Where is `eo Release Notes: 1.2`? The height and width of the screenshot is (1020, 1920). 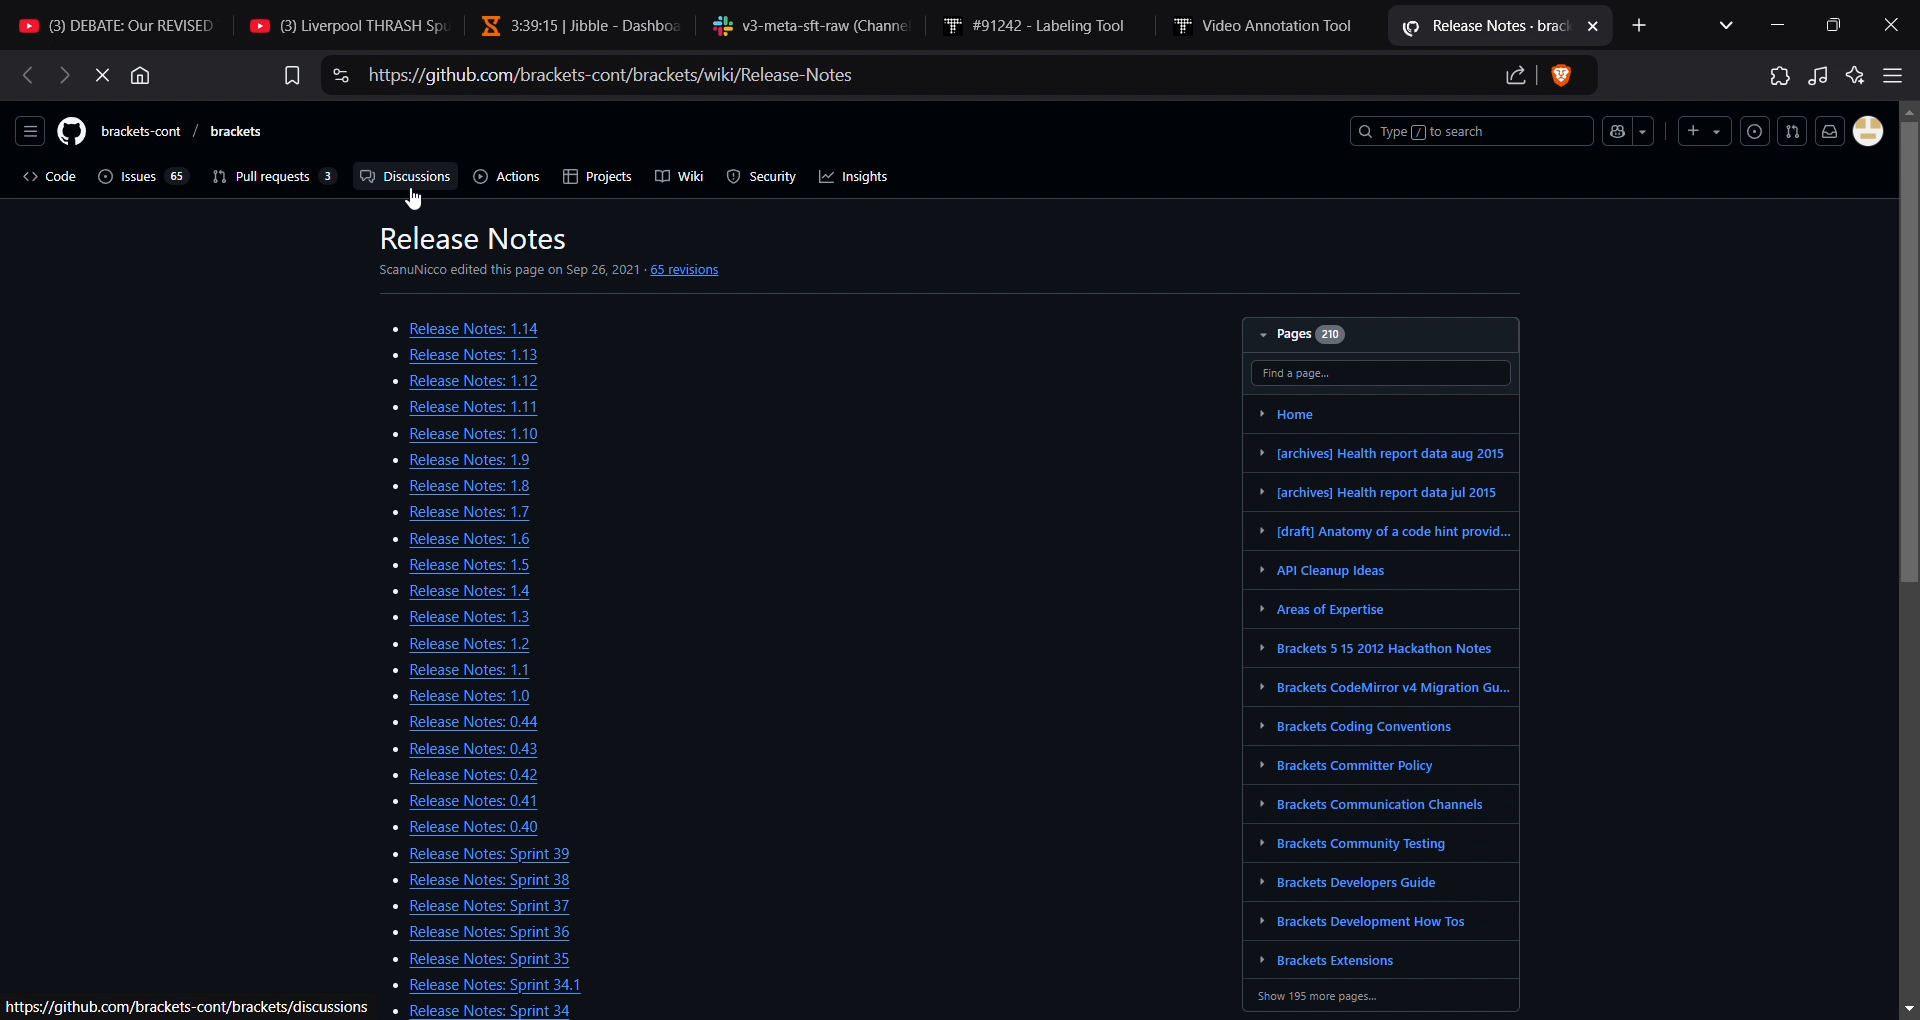
eo Release Notes: 1.2 is located at coordinates (454, 644).